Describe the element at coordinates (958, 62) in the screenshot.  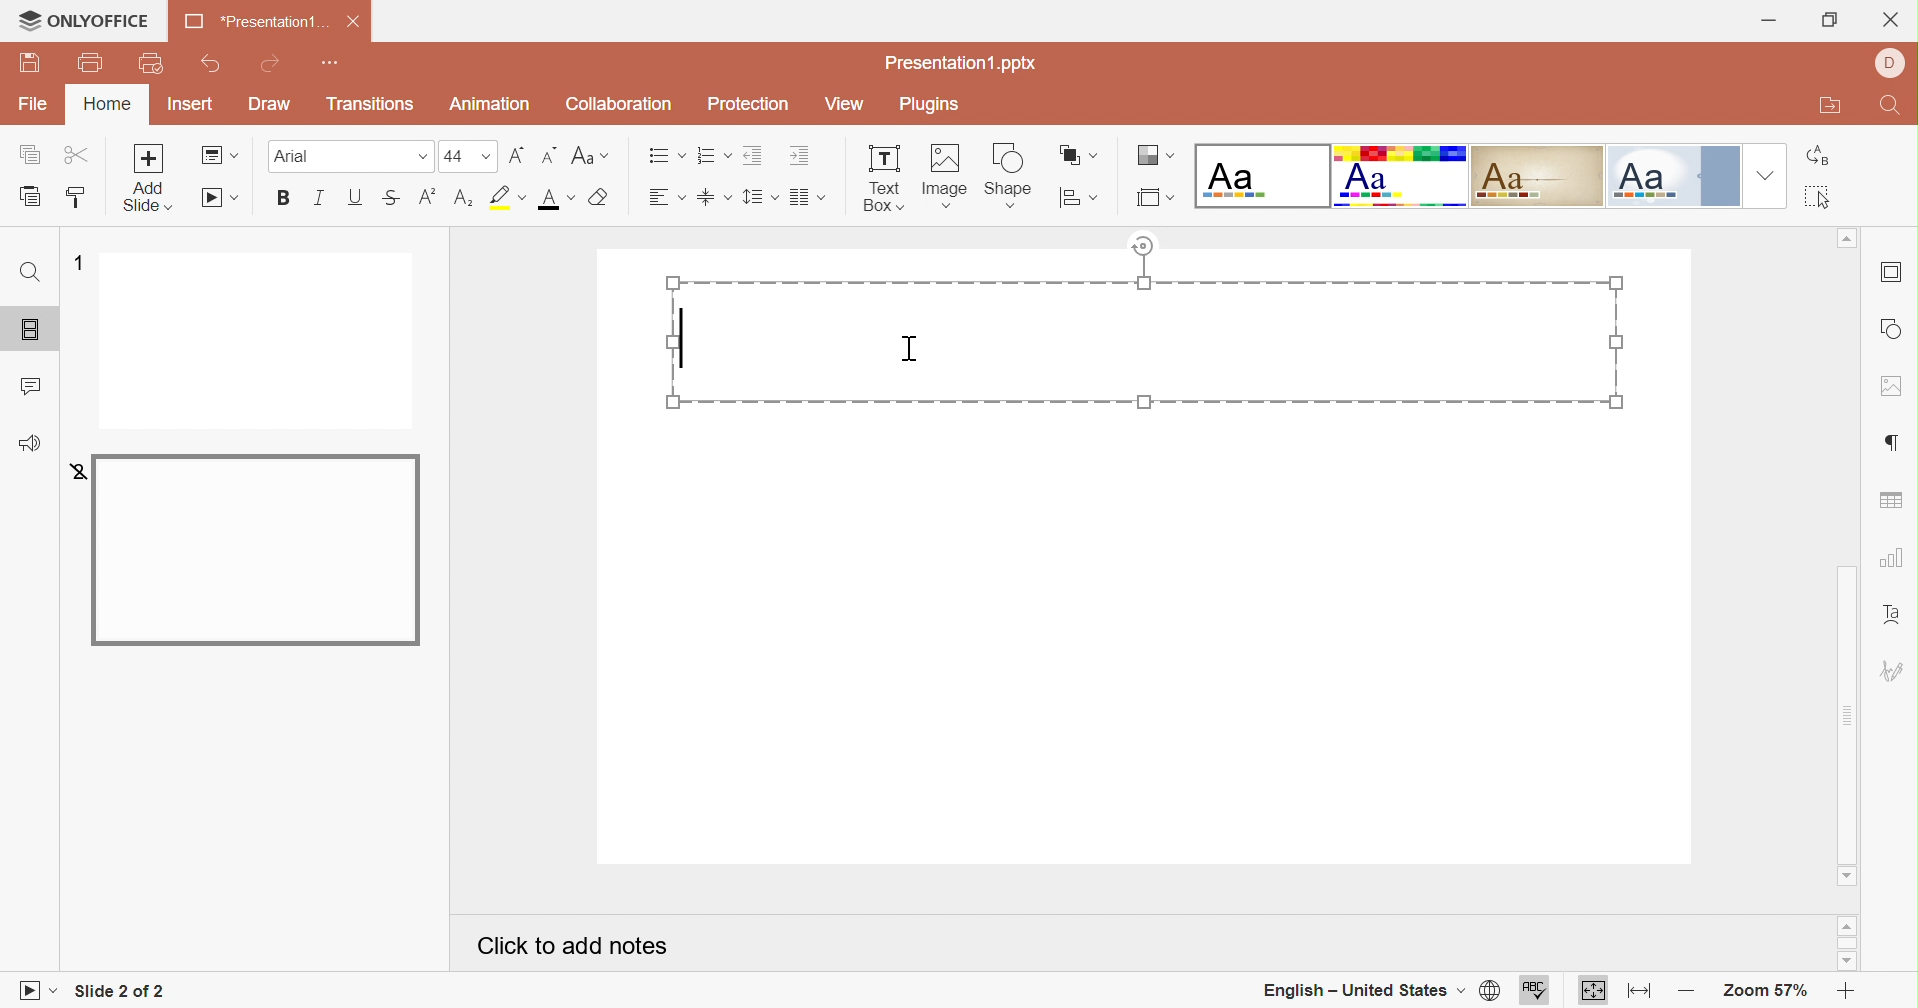
I see `Presentation1.pptx` at that location.